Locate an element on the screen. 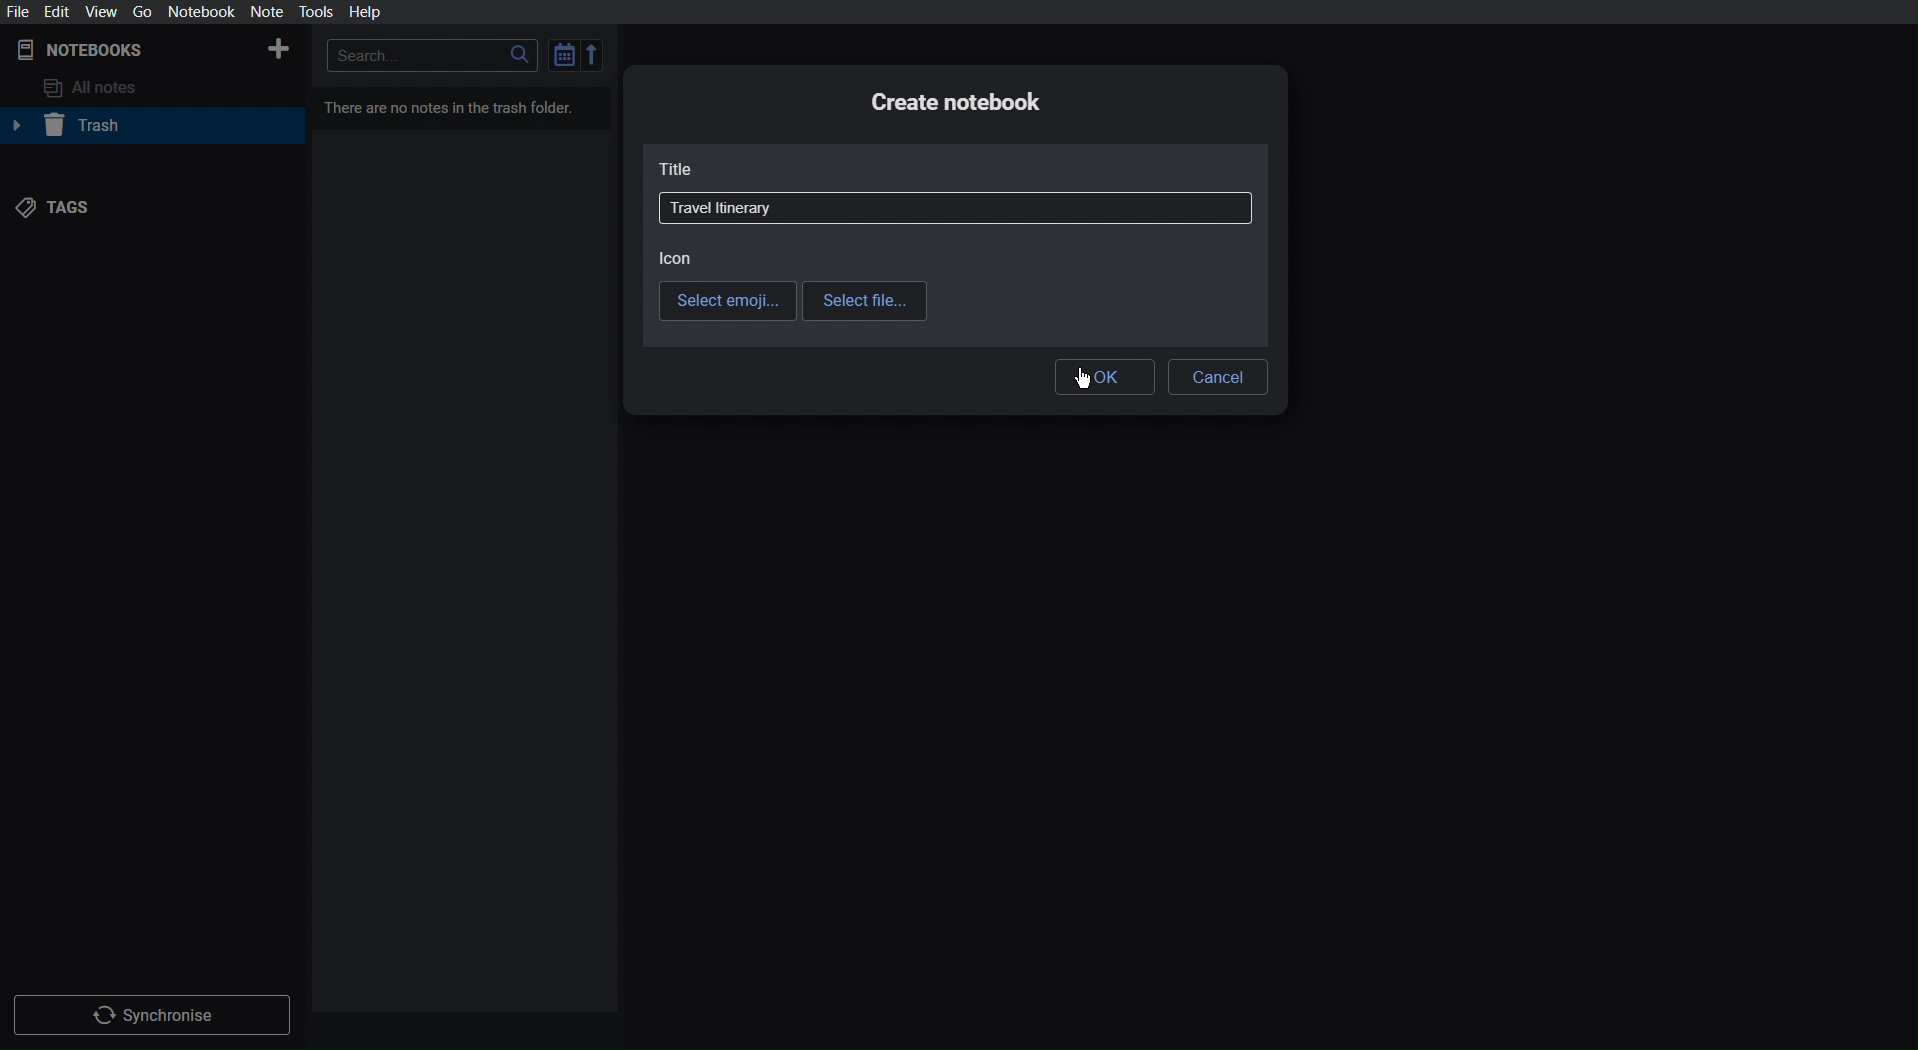  Notebooks is located at coordinates (82, 51).